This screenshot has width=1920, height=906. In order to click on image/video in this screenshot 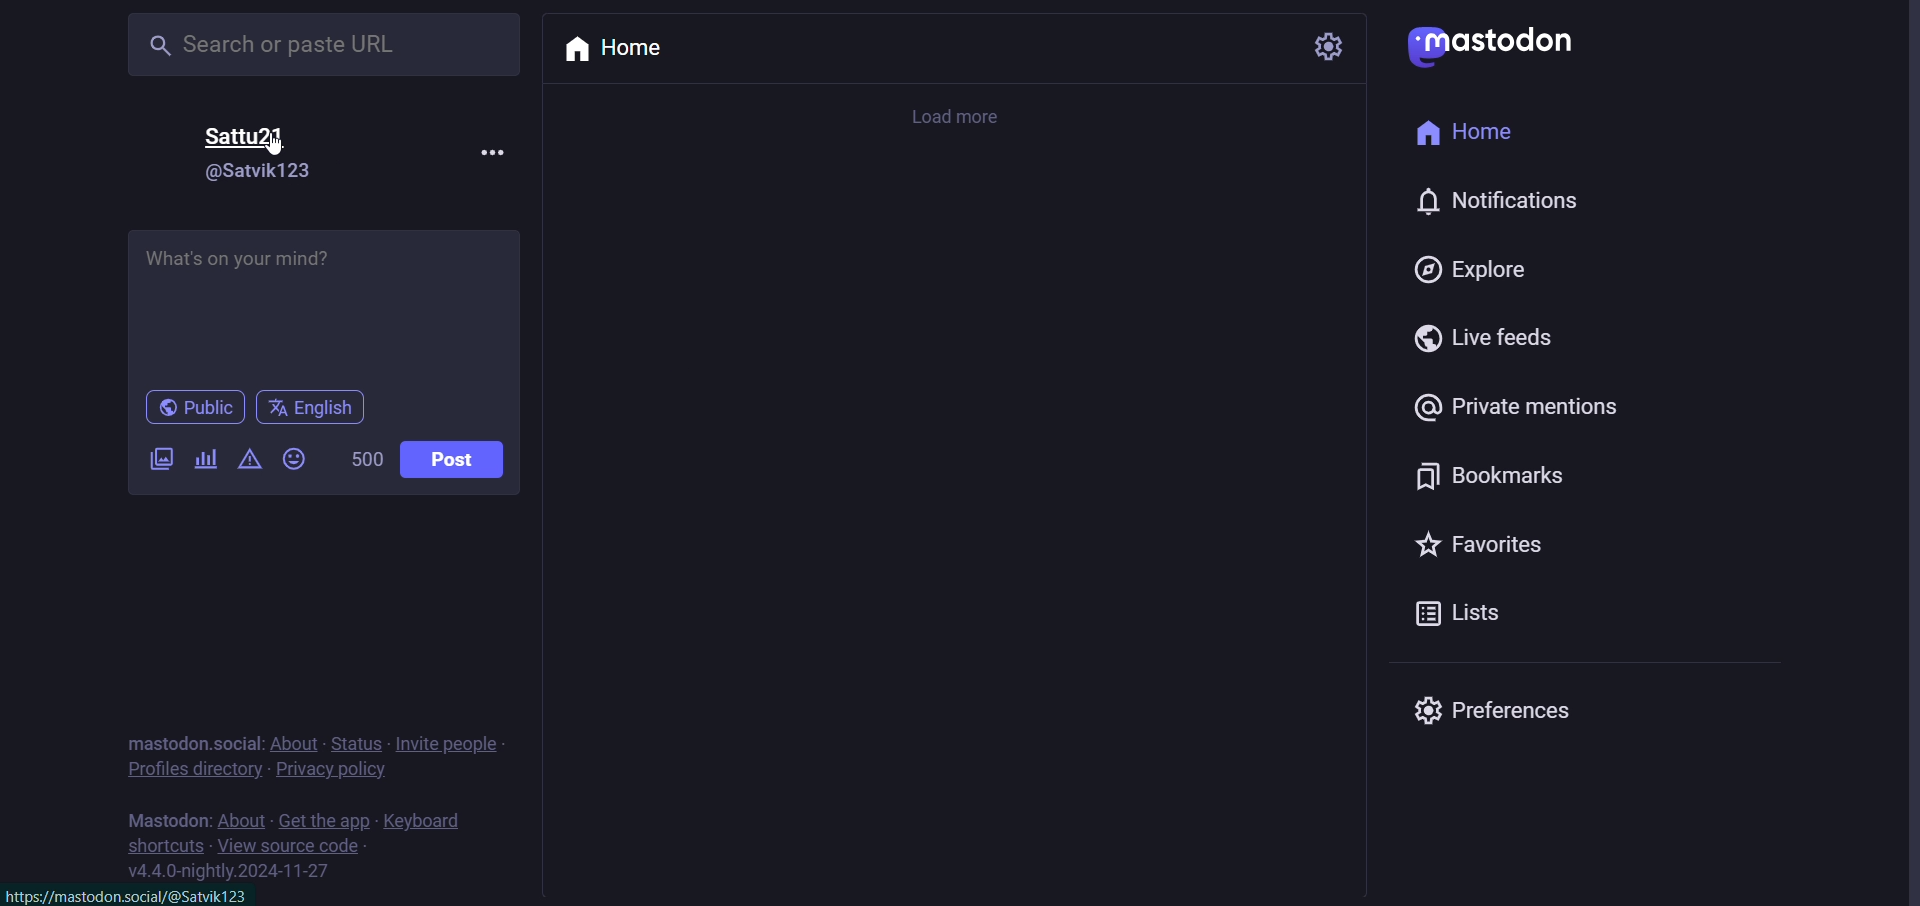, I will do `click(158, 459)`.